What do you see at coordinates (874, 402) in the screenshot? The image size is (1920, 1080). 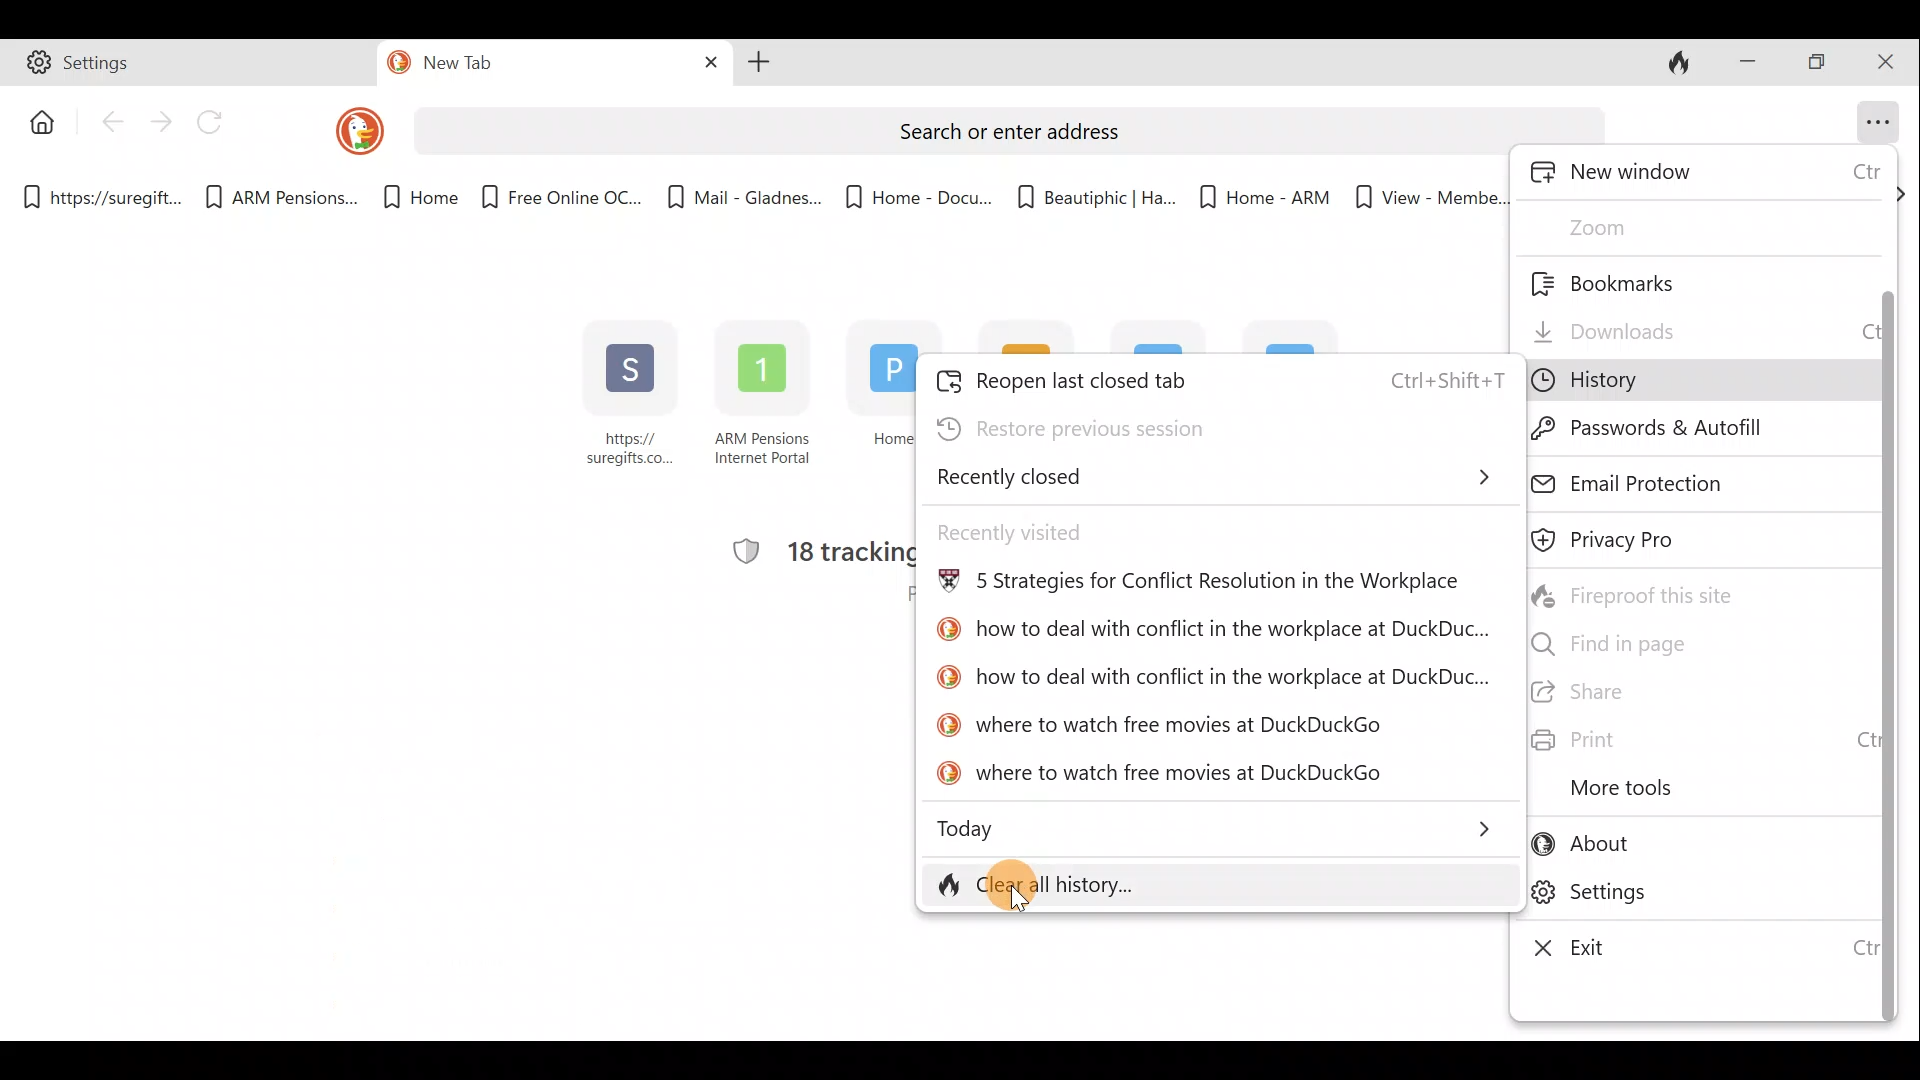 I see `Home` at bounding box center [874, 402].